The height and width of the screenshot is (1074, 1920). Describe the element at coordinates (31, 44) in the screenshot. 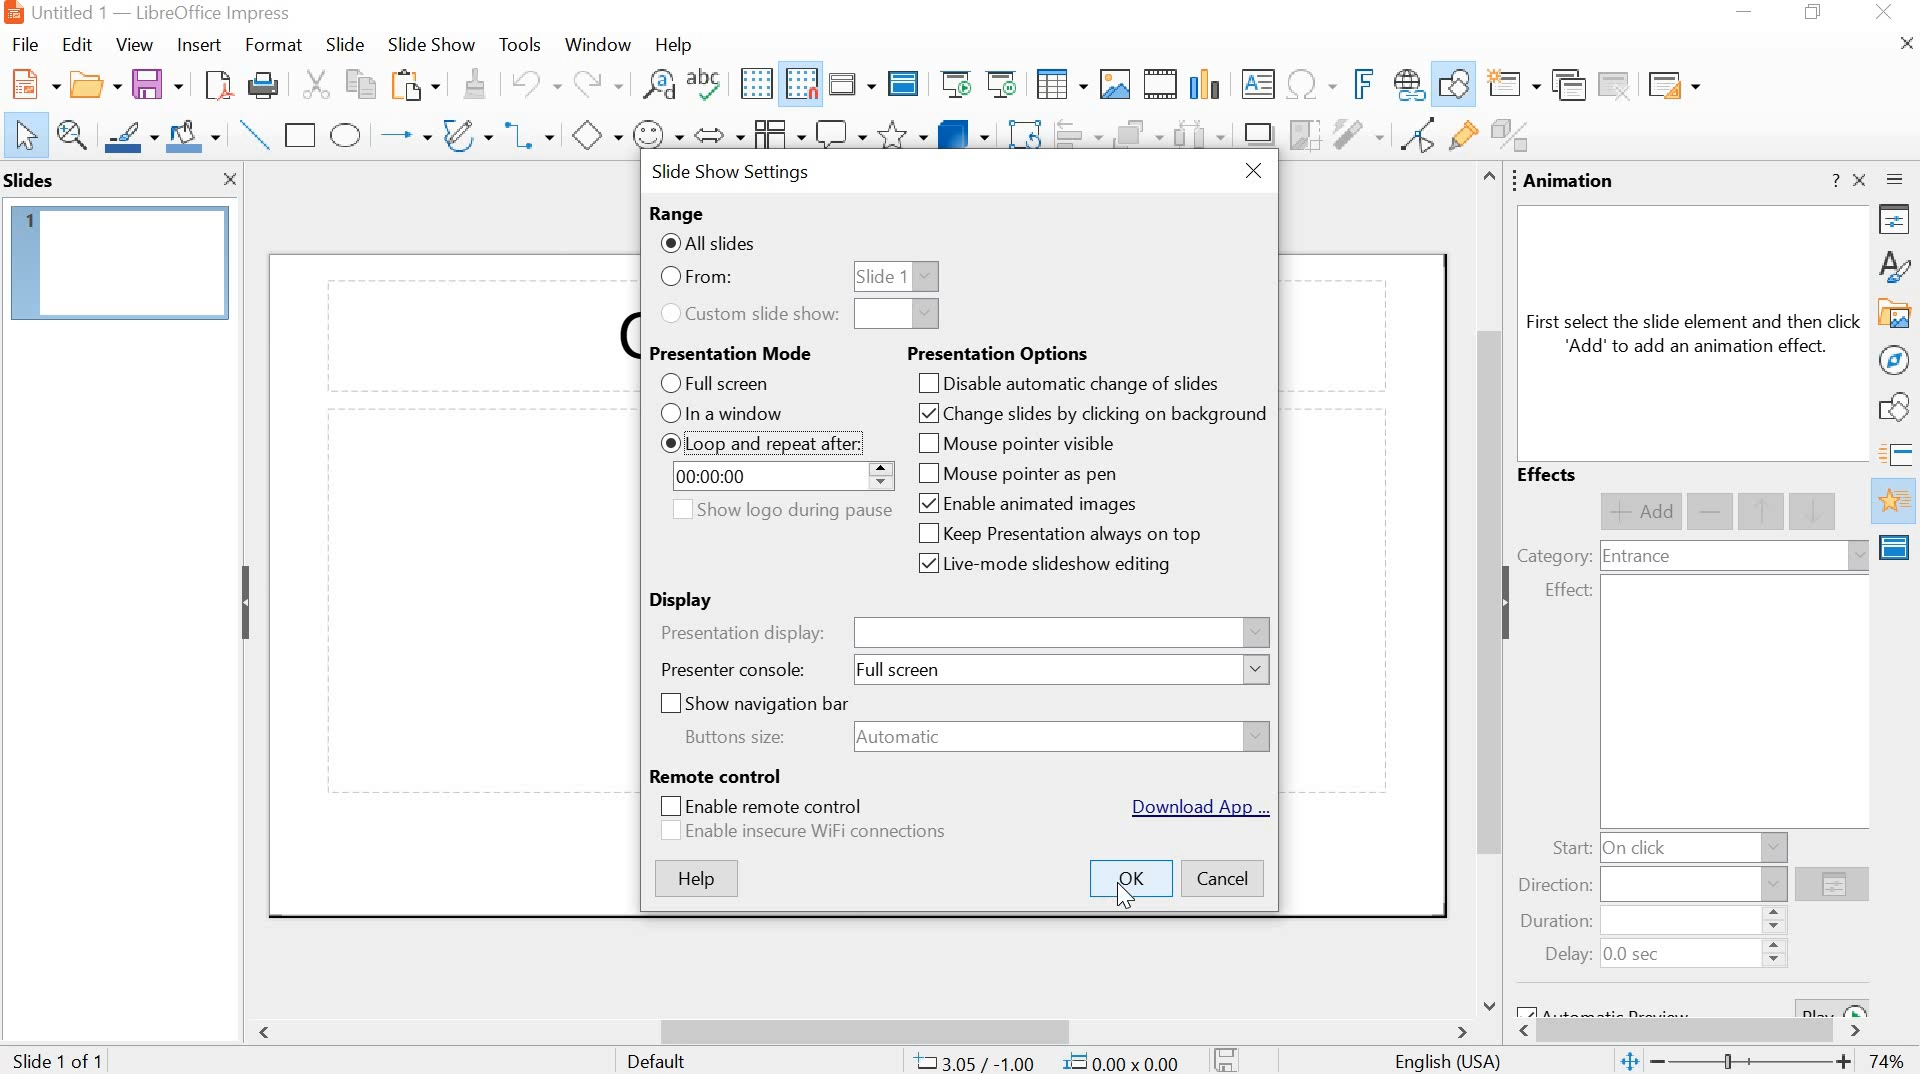

I see `file menu` at that location.